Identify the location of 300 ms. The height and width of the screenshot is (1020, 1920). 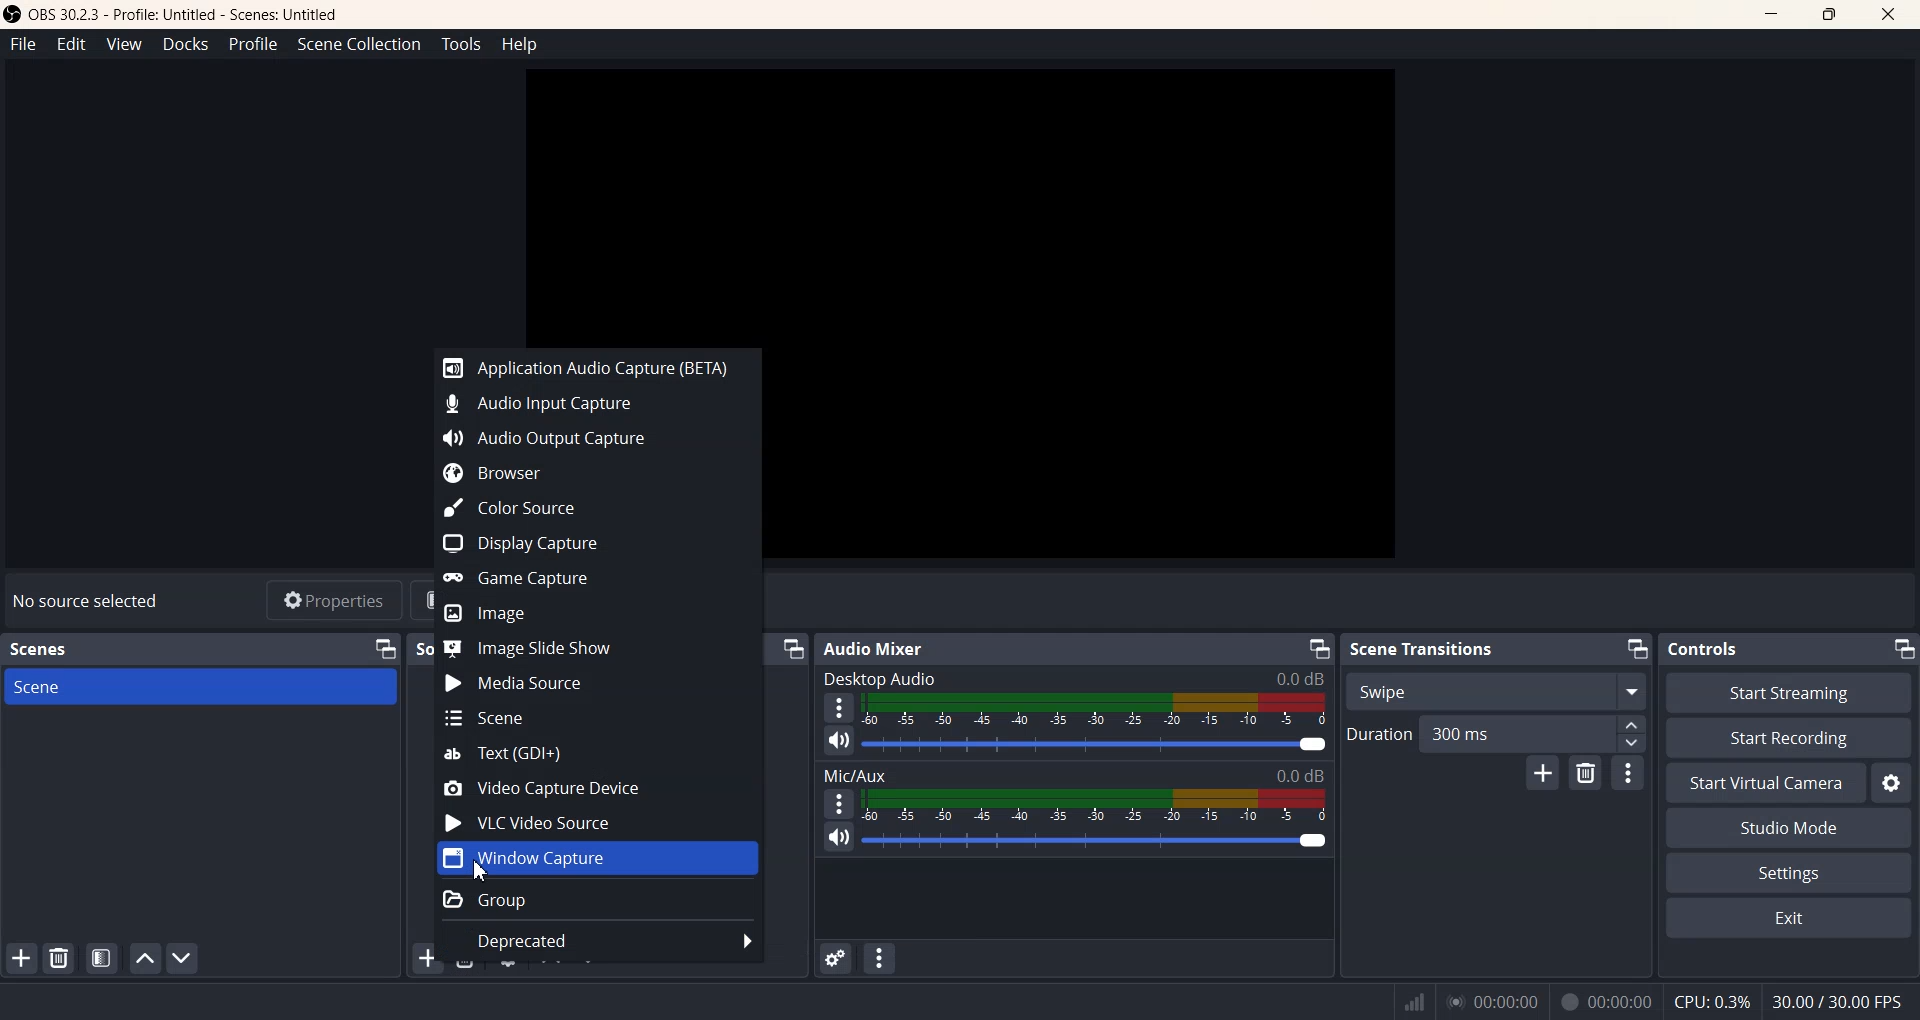
(1537, 732).